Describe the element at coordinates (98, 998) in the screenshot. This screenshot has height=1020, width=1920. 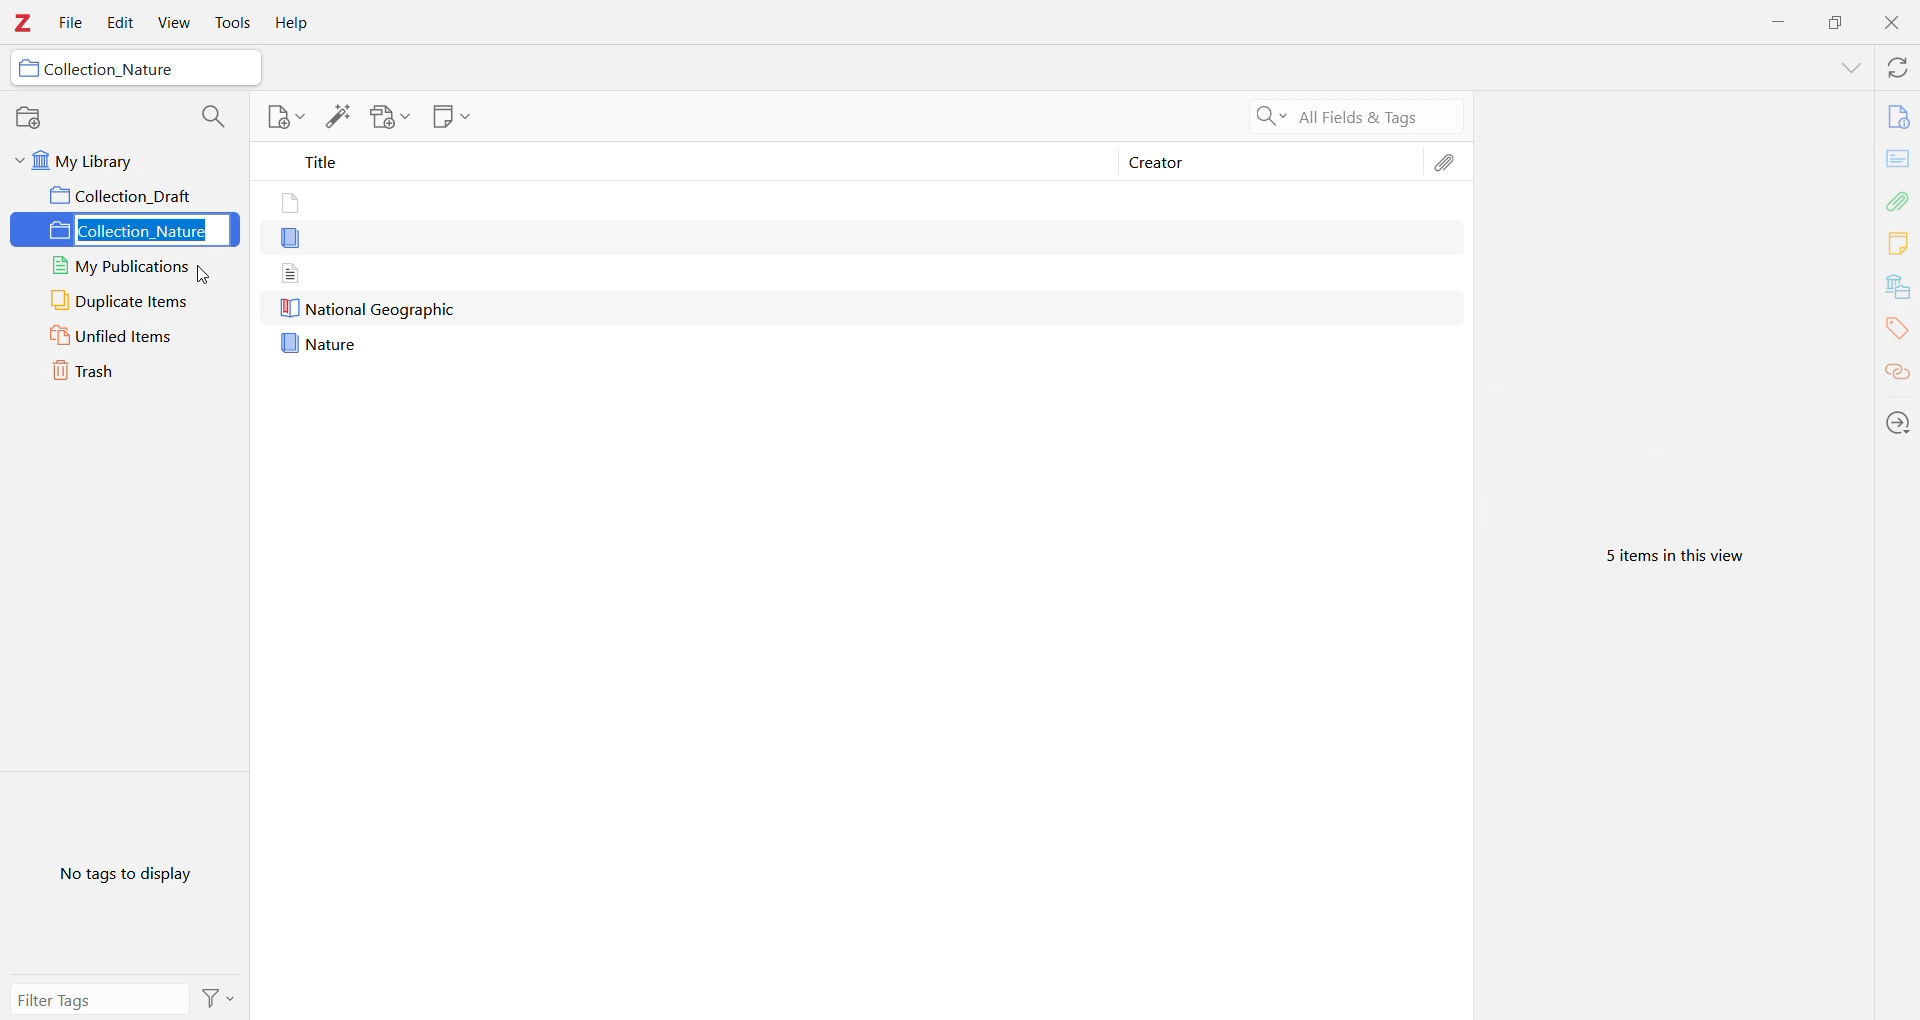
I see `Filter Tags` at that location.